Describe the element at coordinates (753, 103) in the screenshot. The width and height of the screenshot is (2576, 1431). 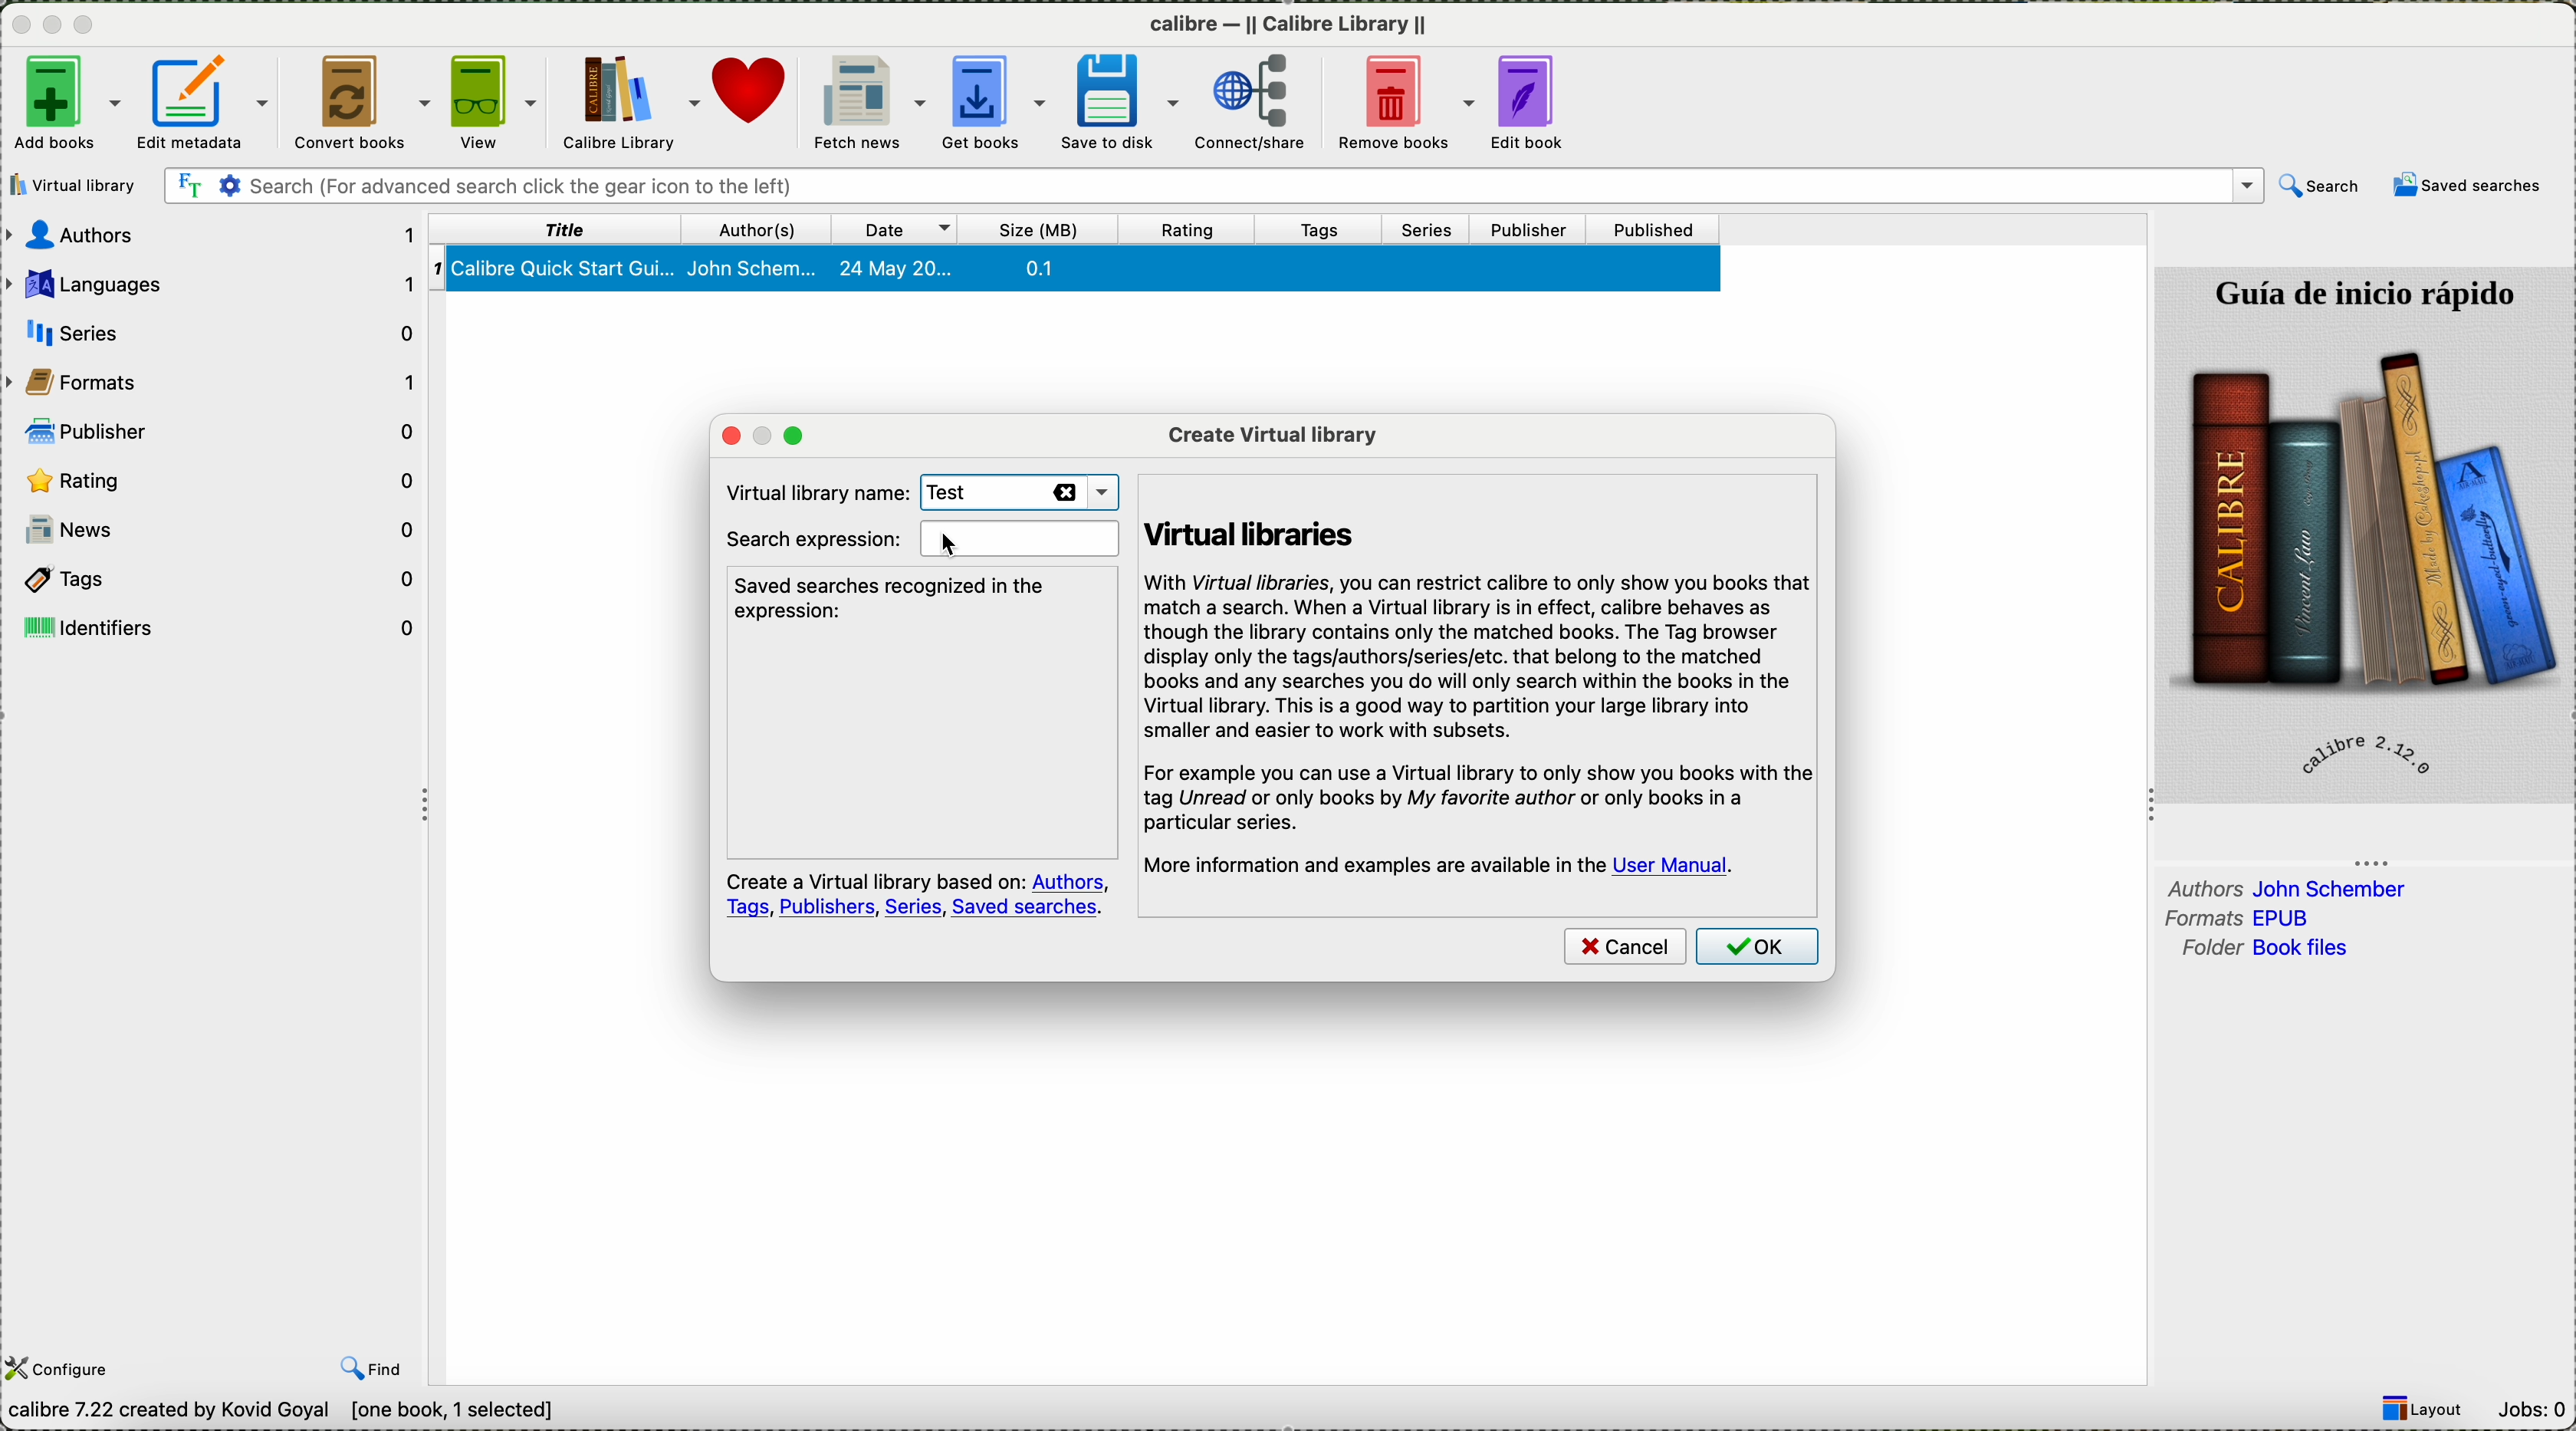
I see `donate` at that location.